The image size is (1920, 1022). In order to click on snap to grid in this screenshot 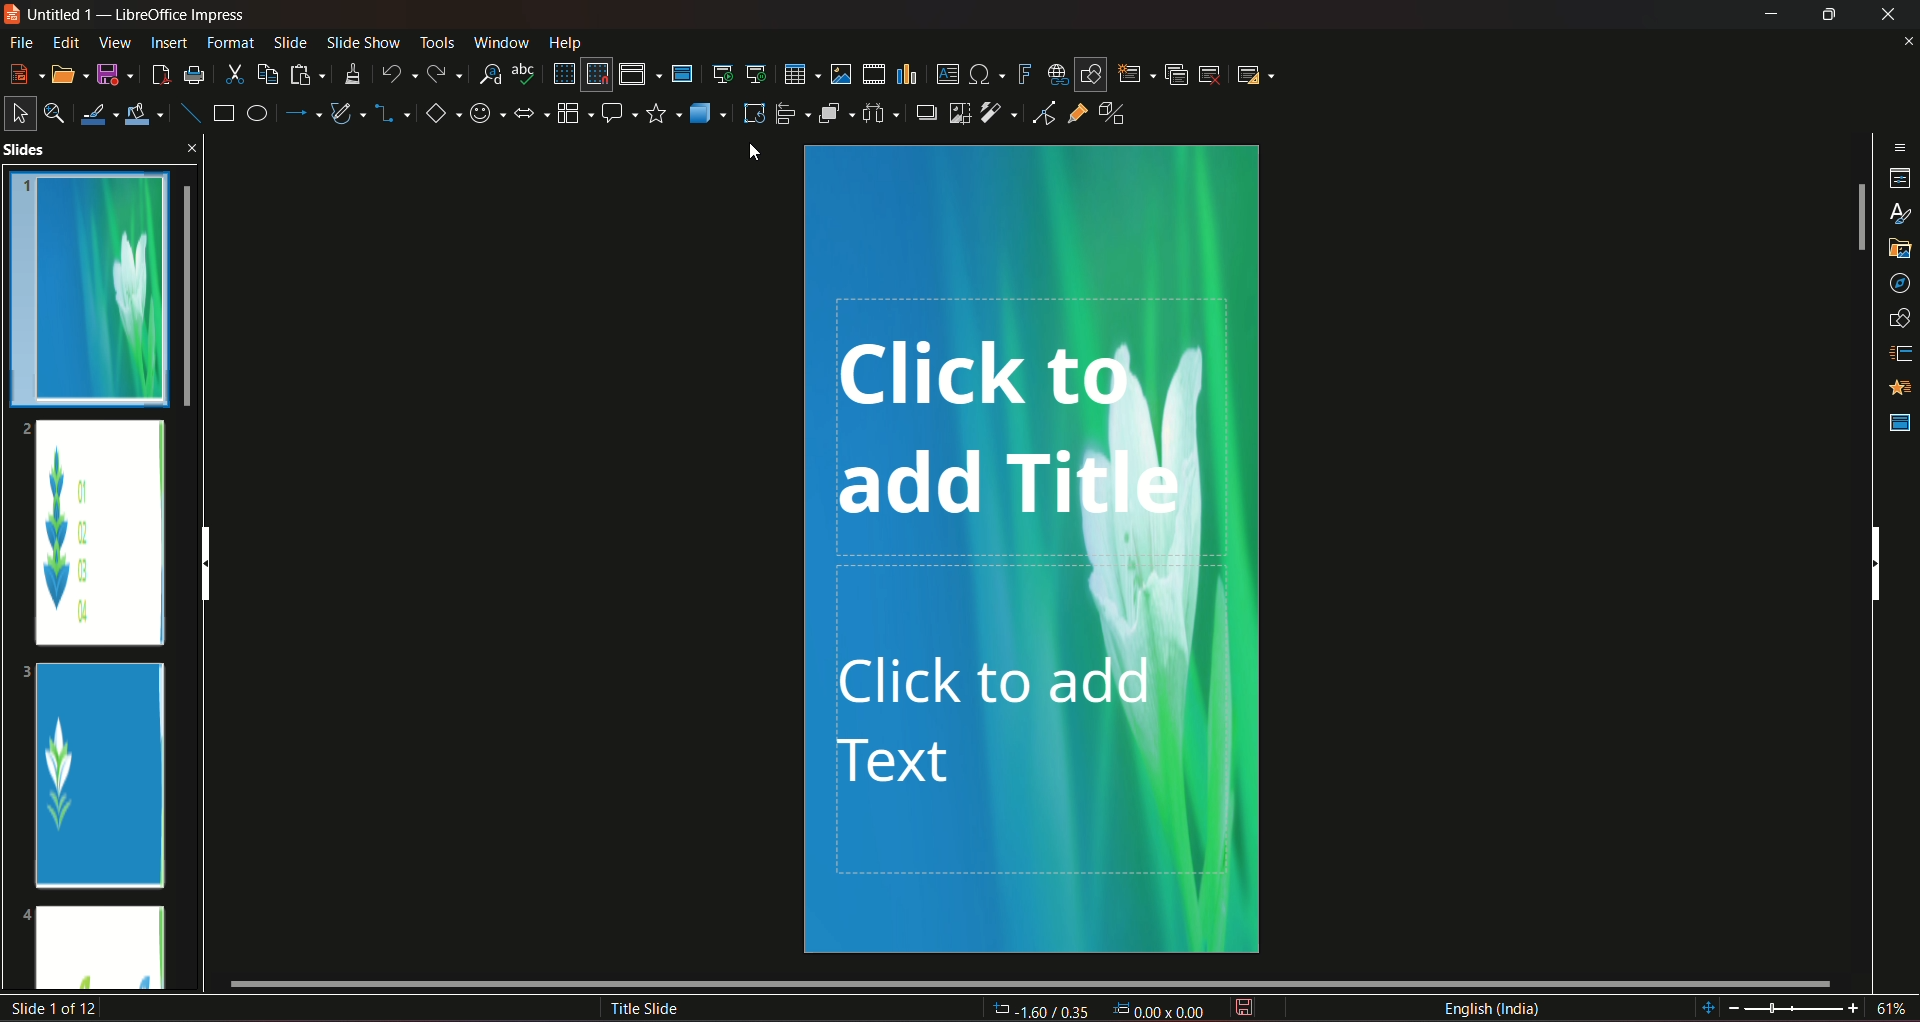, I will do `click(597, 76)`.